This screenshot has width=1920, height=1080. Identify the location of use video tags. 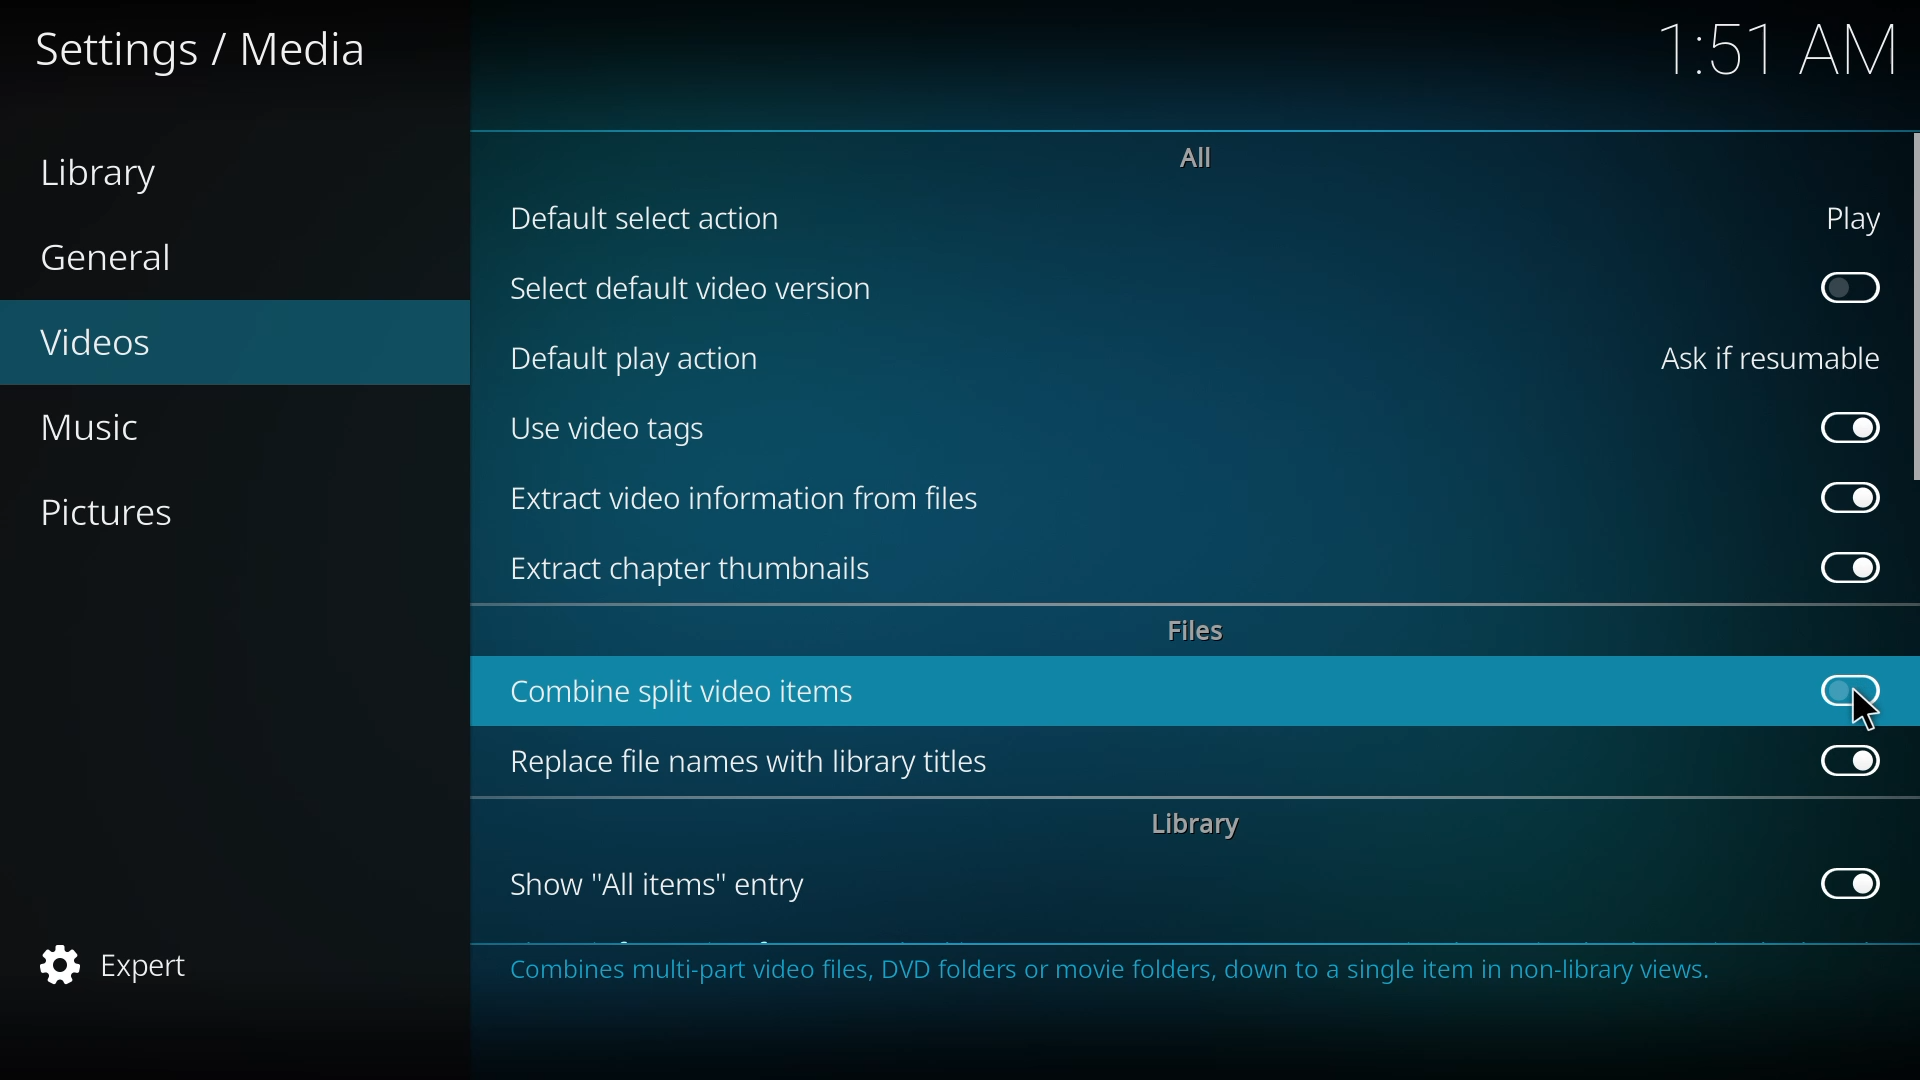
(613, 426).